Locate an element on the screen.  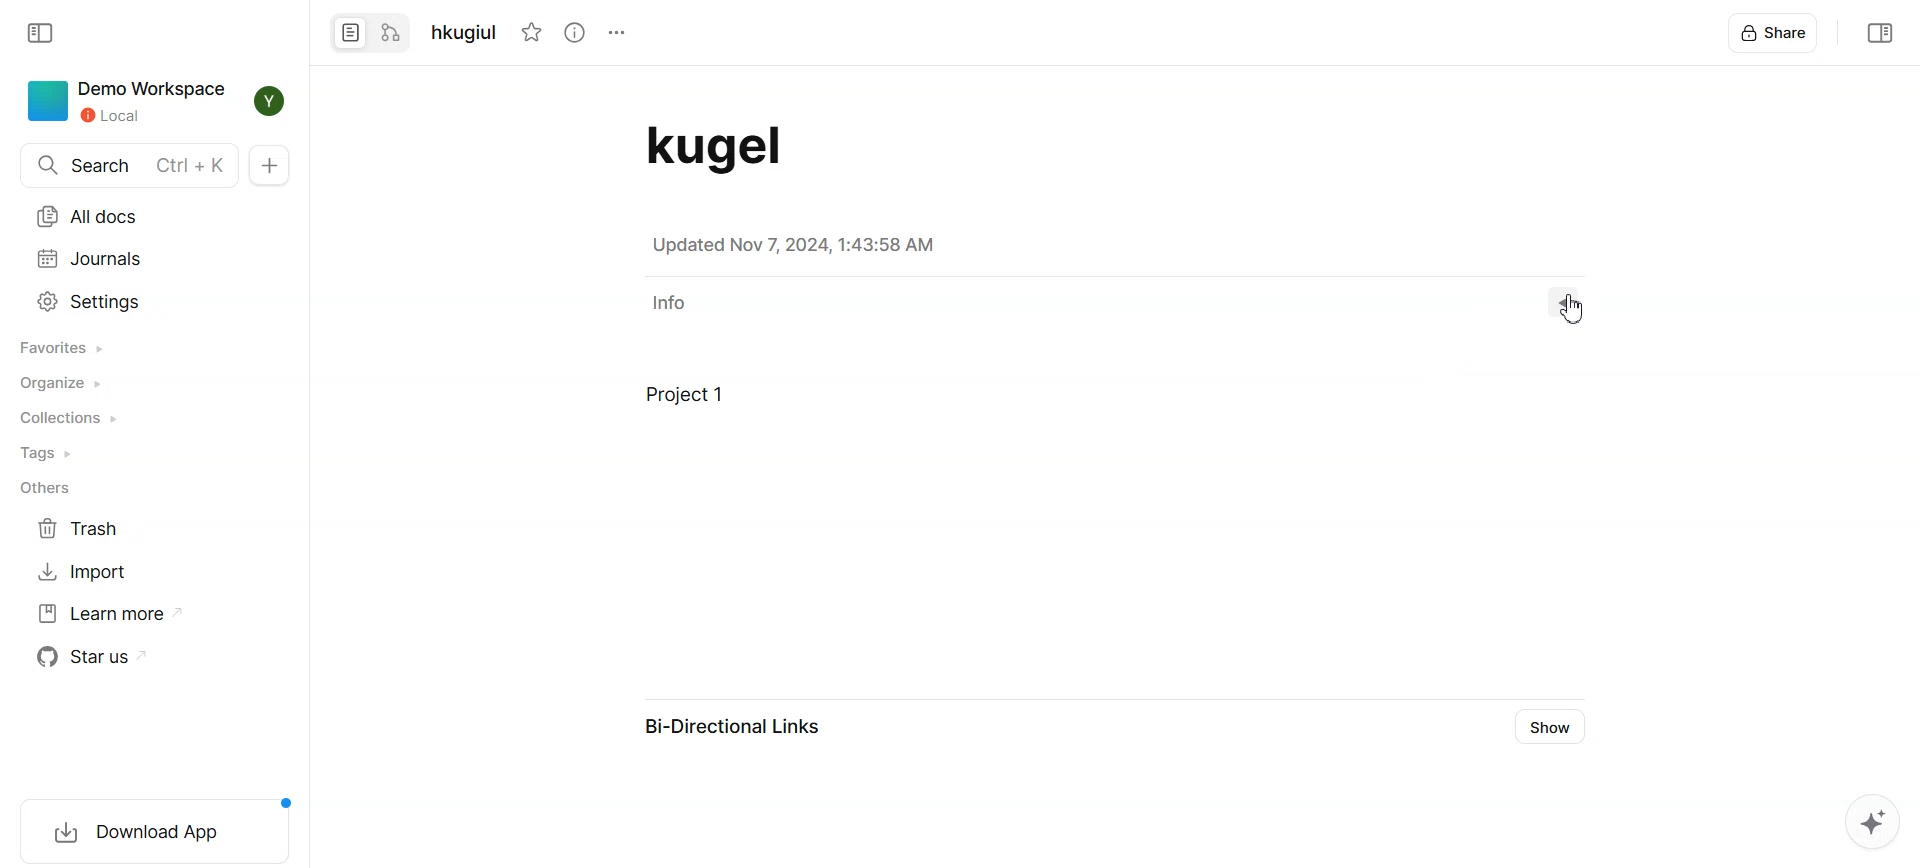
hkugiul is located at coordinates (469, 33).